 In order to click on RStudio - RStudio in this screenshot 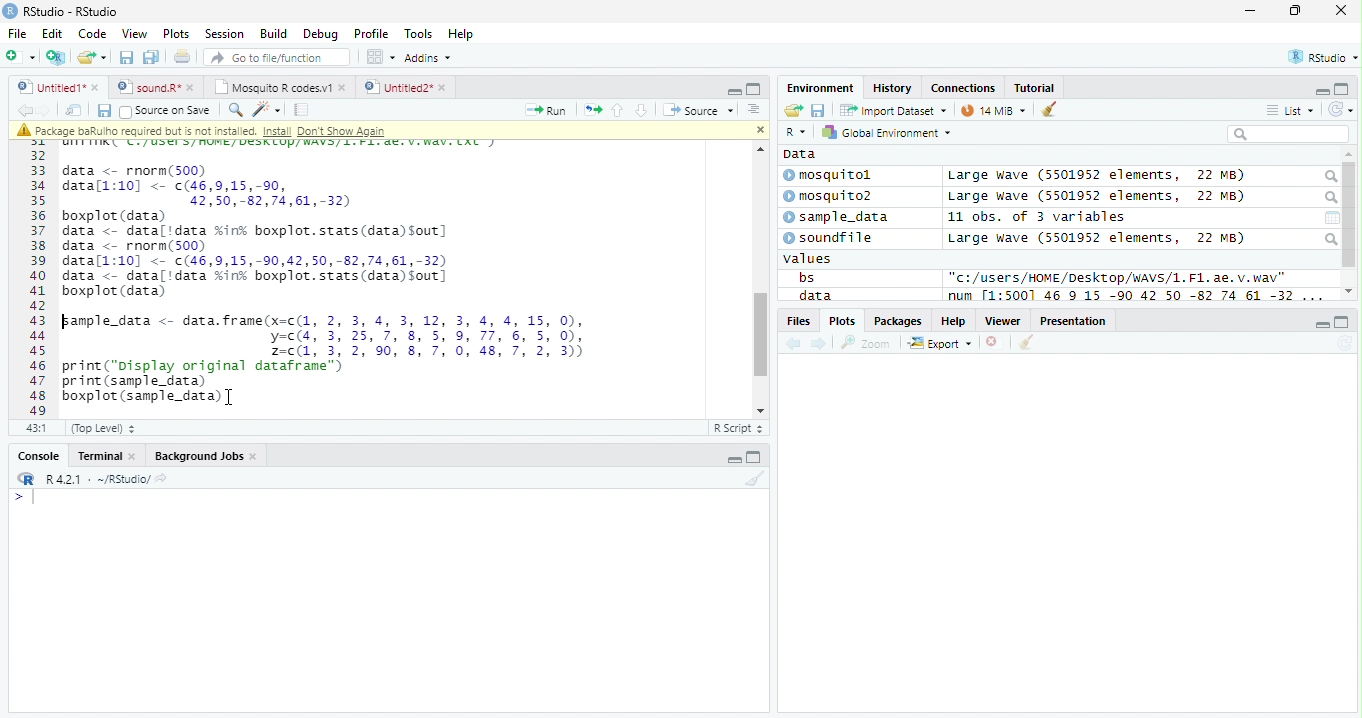, I will do `click(71, 11)`.